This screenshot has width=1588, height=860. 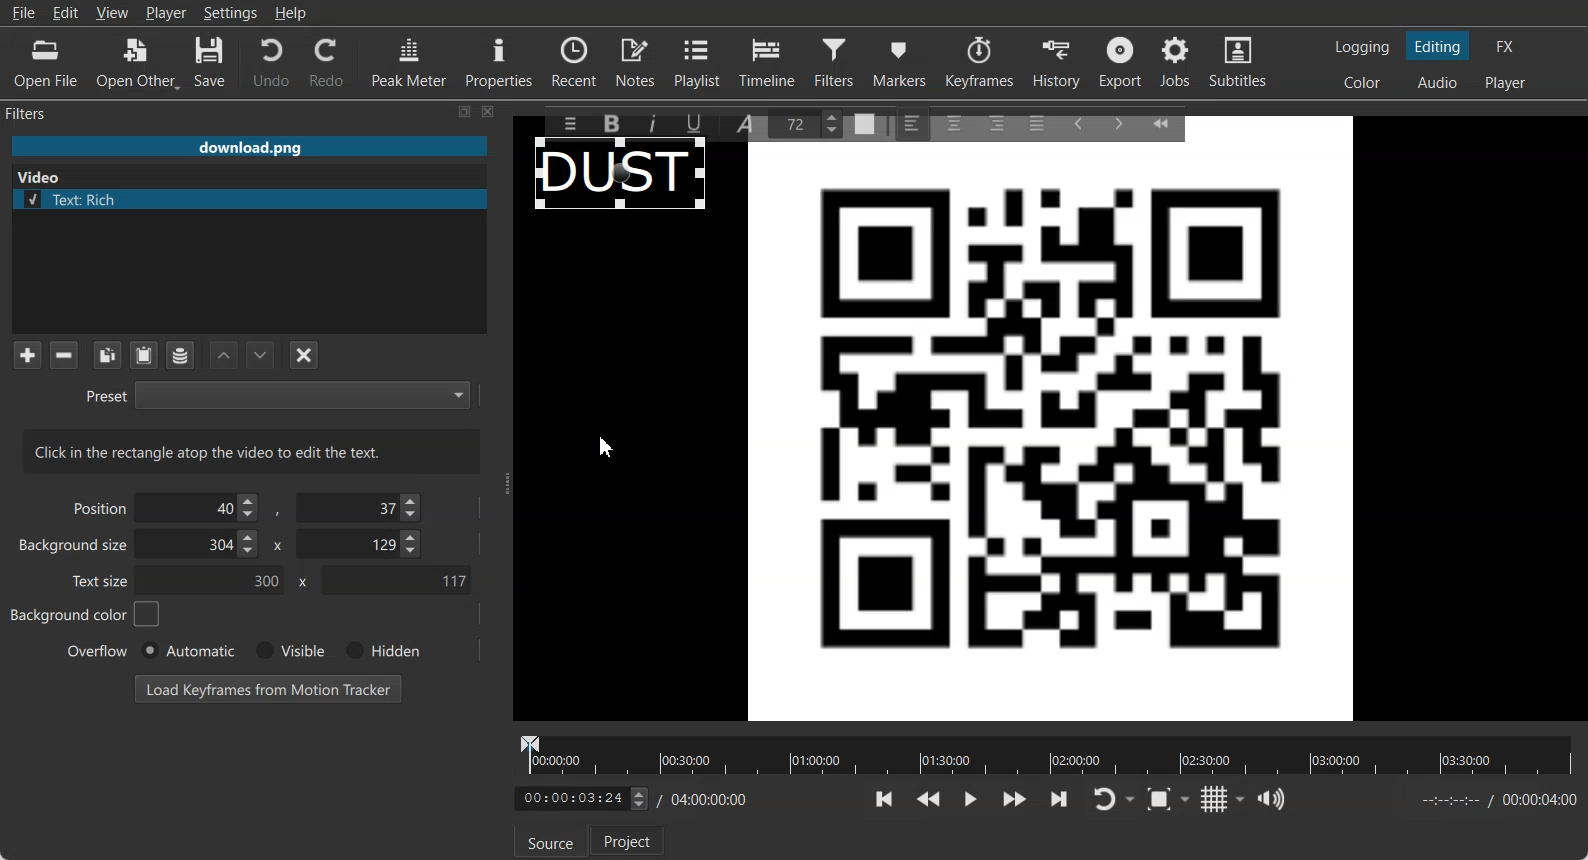 What do you see at coordinates (379, 650) in the screenshot?
I see `Hidden` at bounding box center [379, 650].